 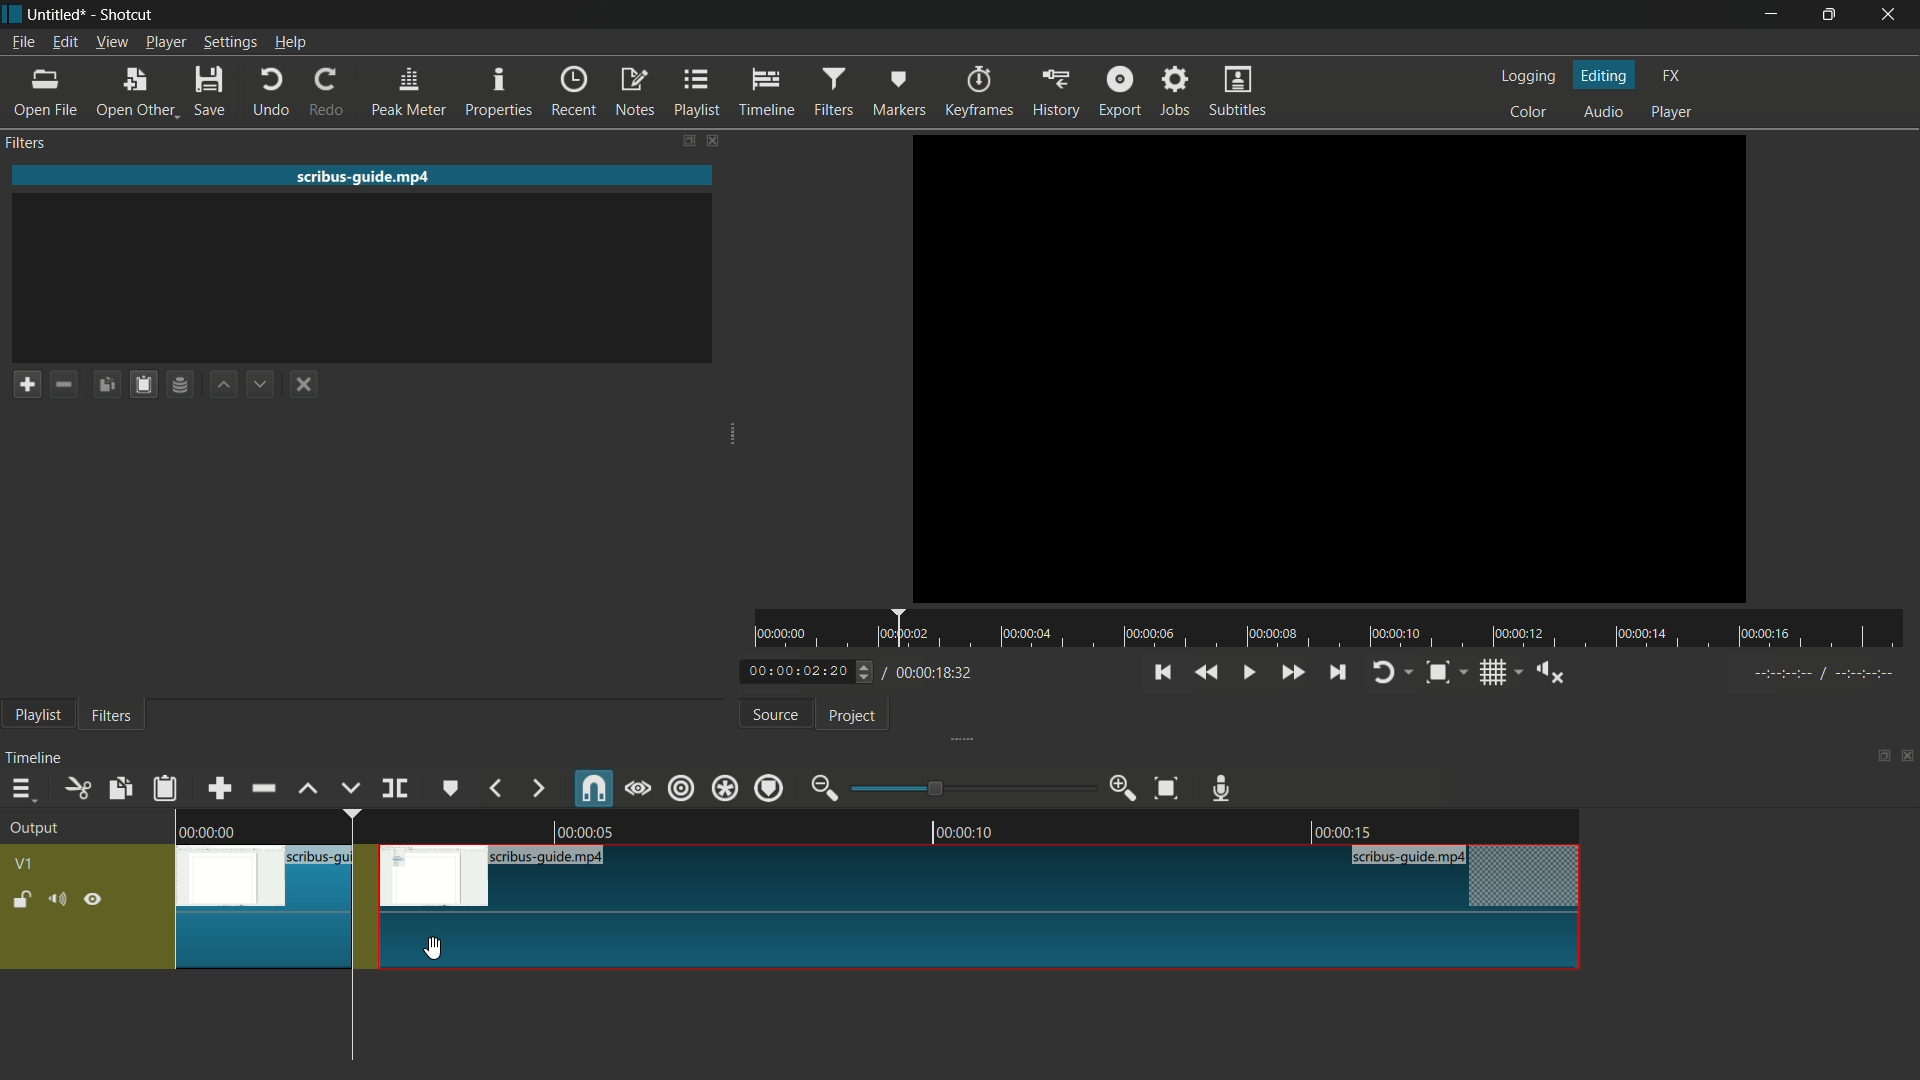 What do you see at coordinates (972, 789) in the screenshot?
I see `adjustment bar` at bounding box center [972, 789].